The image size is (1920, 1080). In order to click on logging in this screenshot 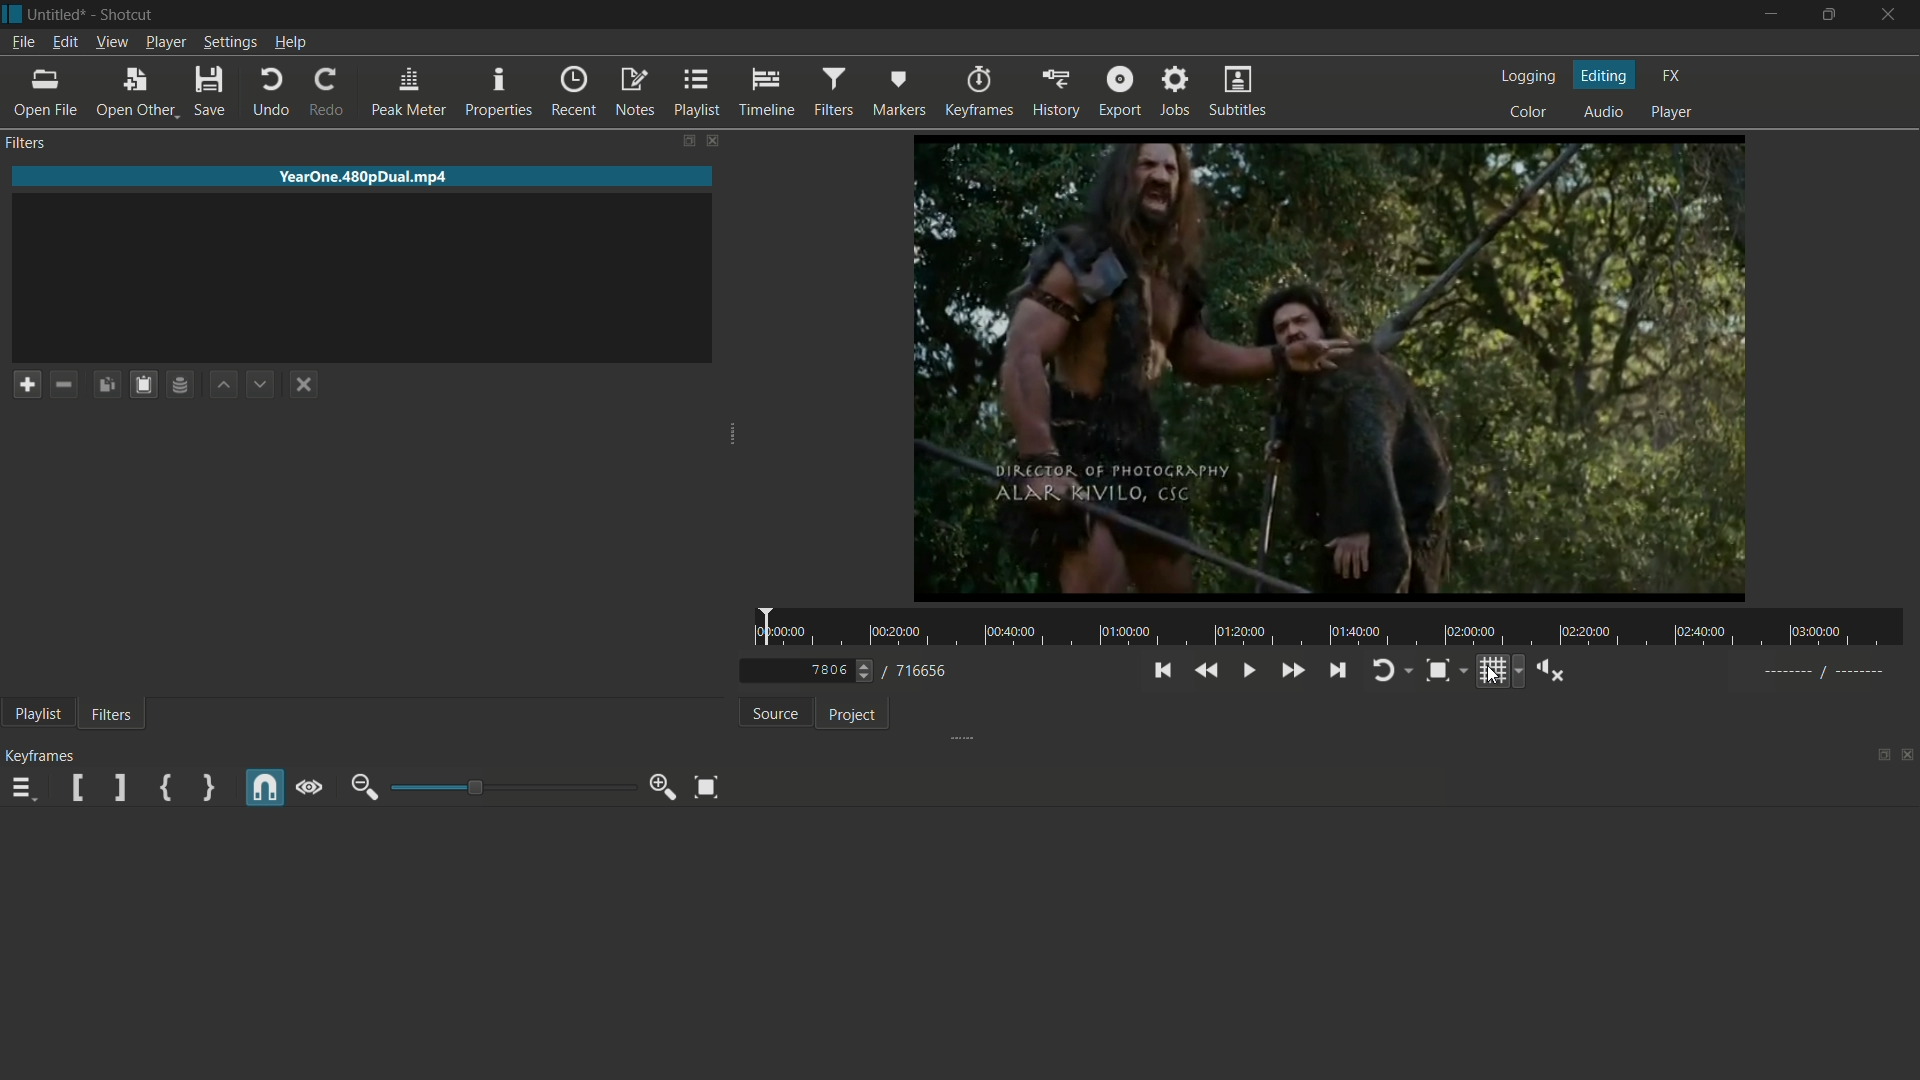, I will do `click(1528, 76)`.